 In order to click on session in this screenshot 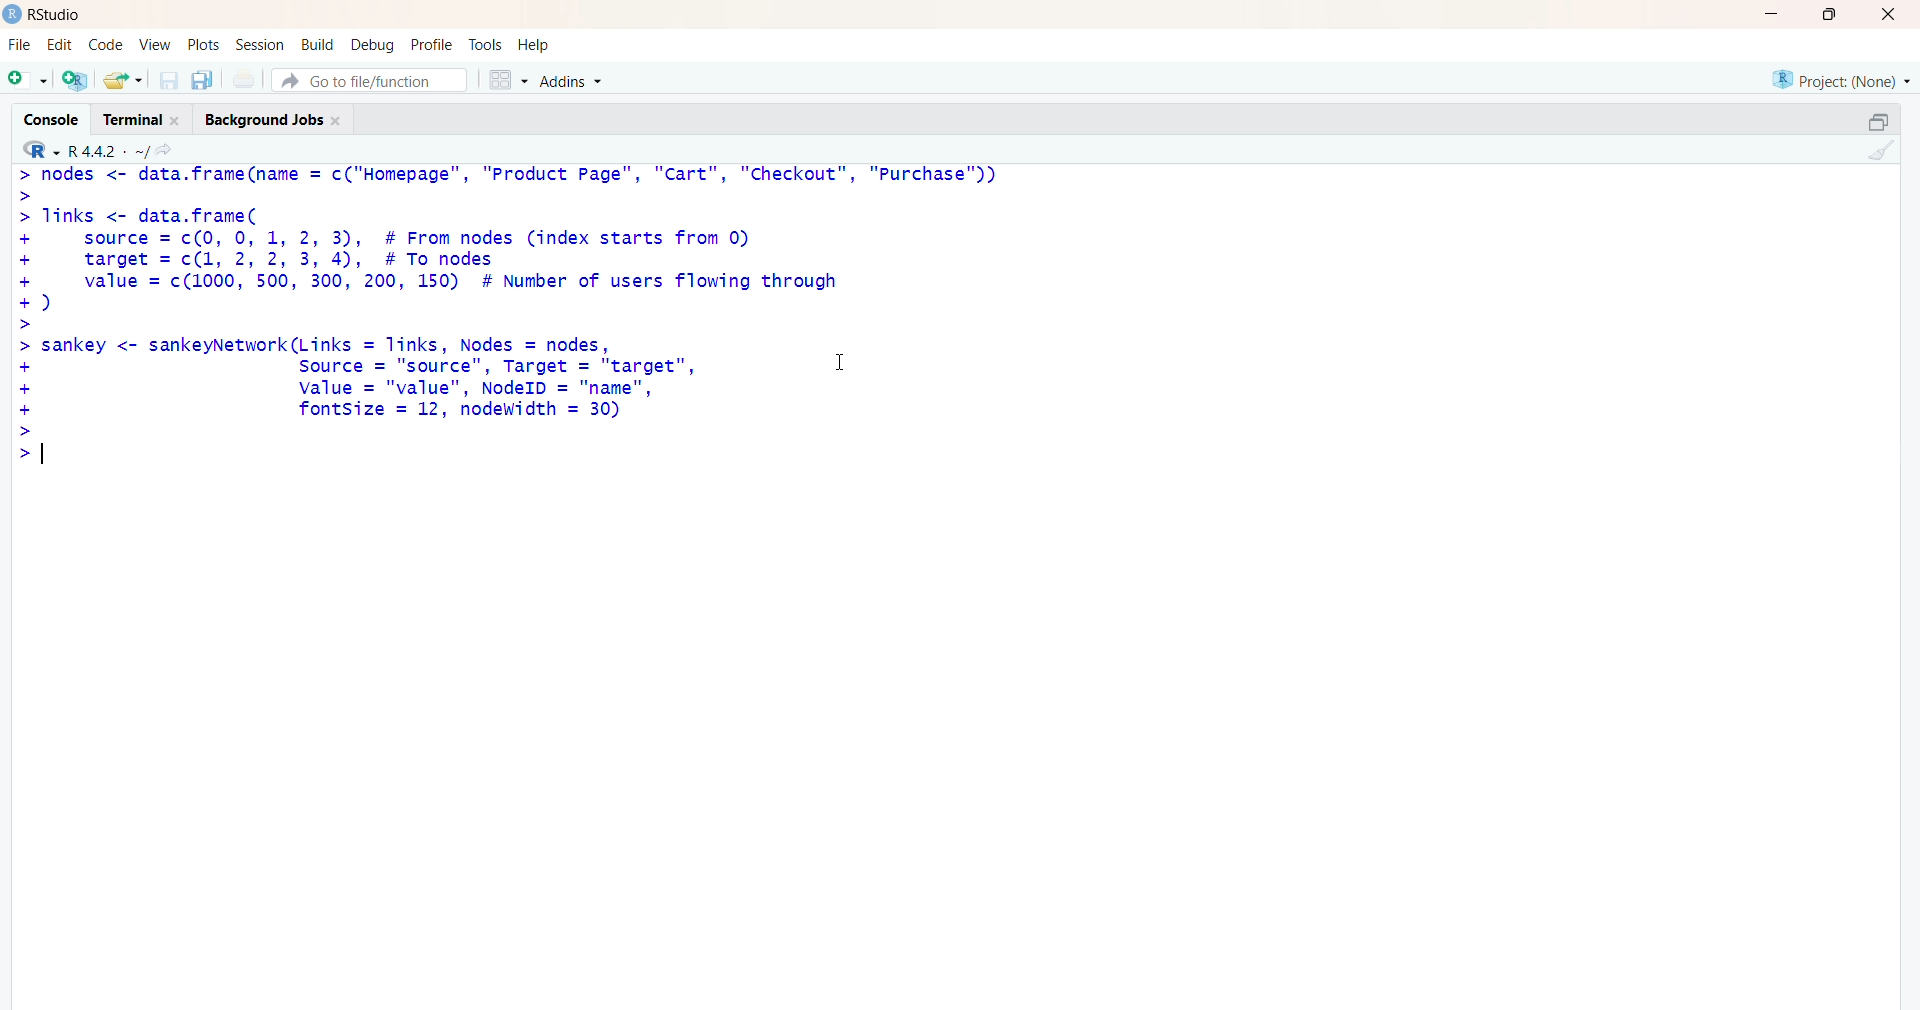, I will do `click(257, 46)`.